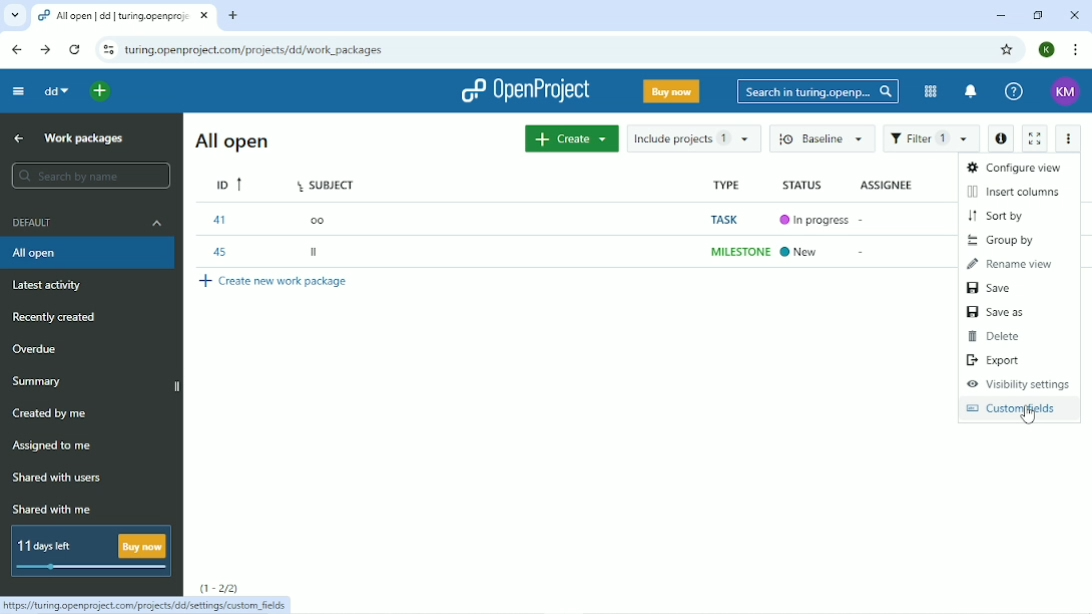 The width and height of the screenshot is (1092, 614). Describe the element at coordinates (928, 92) in the screenshot. I see `Modules` at that location.